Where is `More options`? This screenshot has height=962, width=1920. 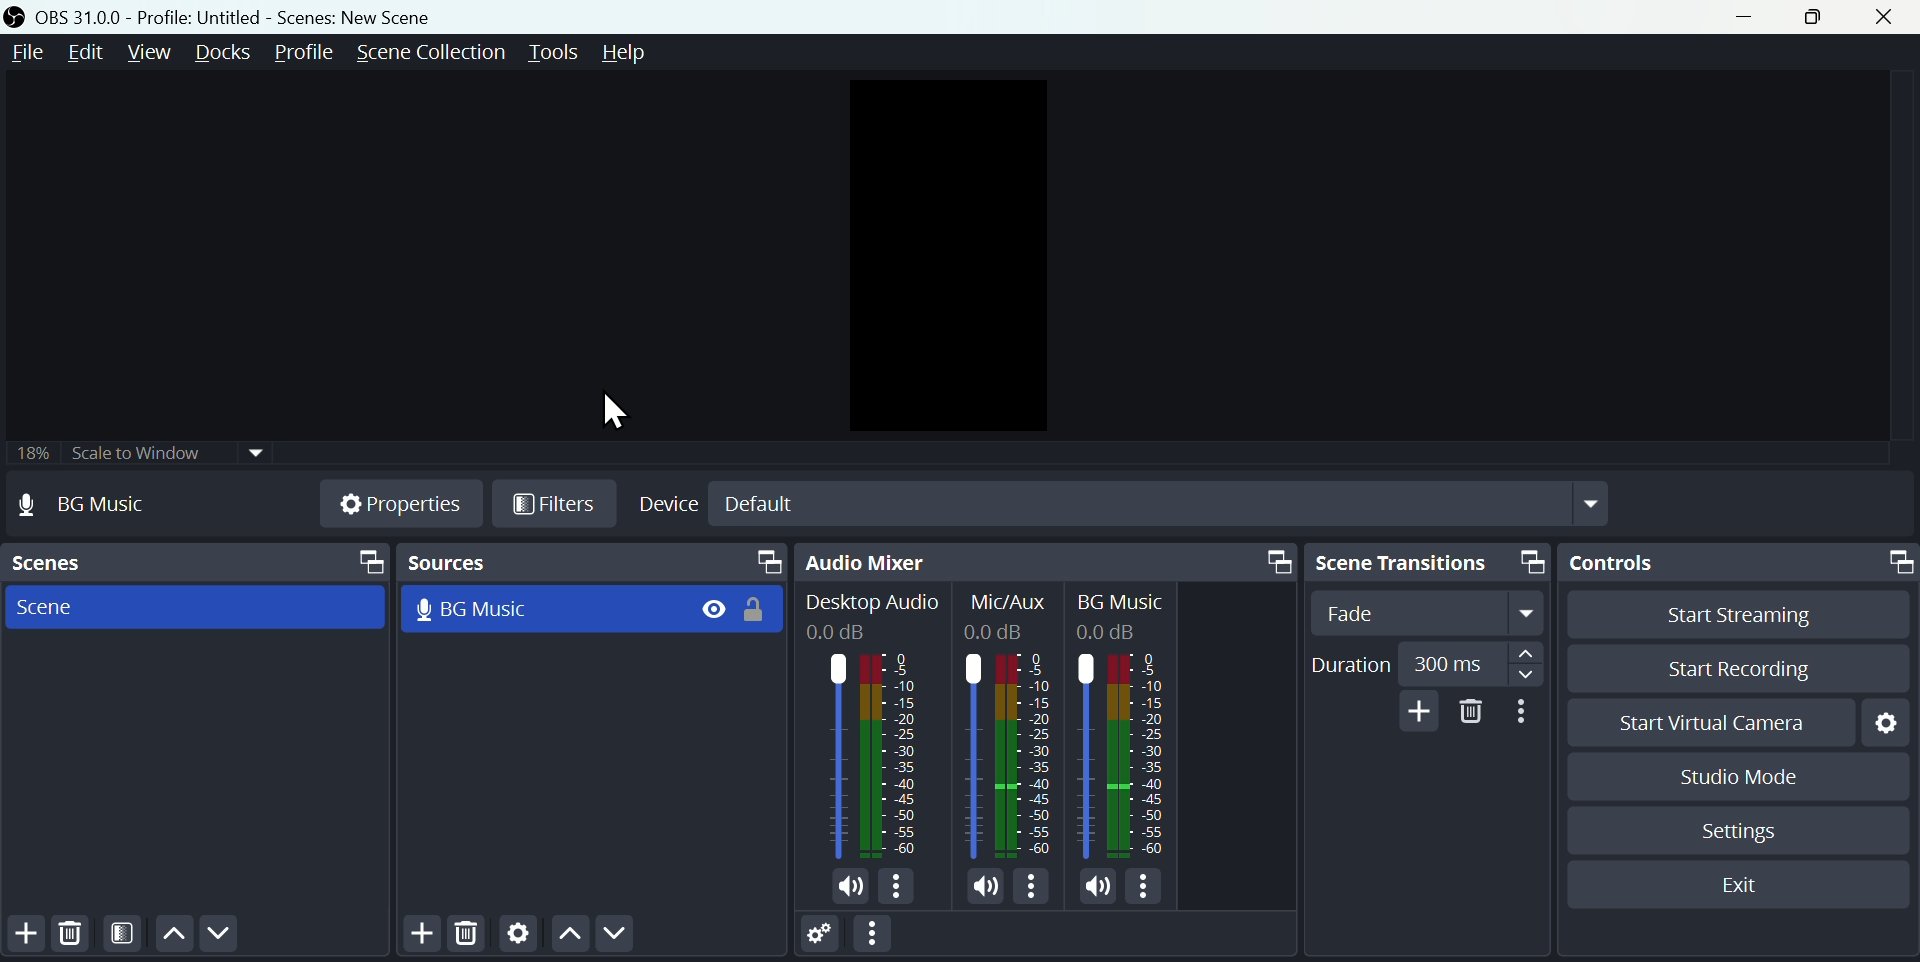 More options is located at coordinates (877, 934).